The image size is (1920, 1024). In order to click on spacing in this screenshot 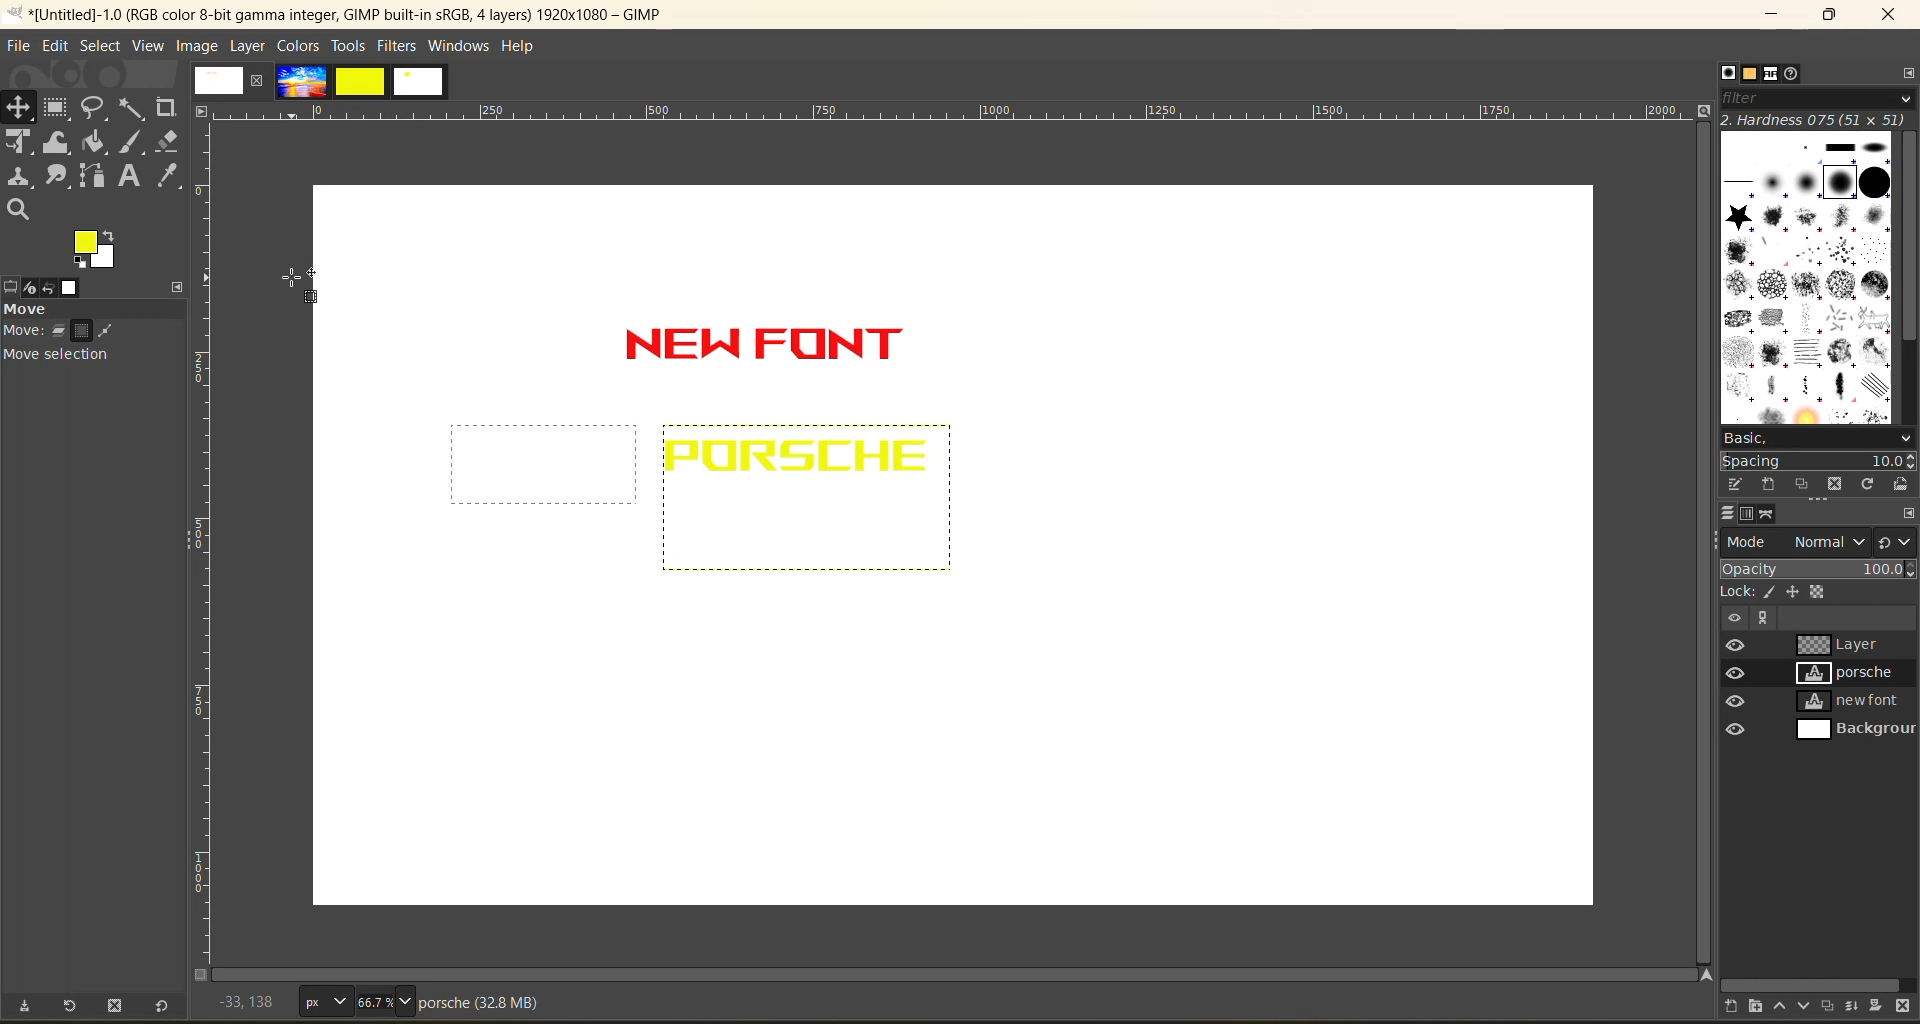, I will do `click(1819, 460)`.